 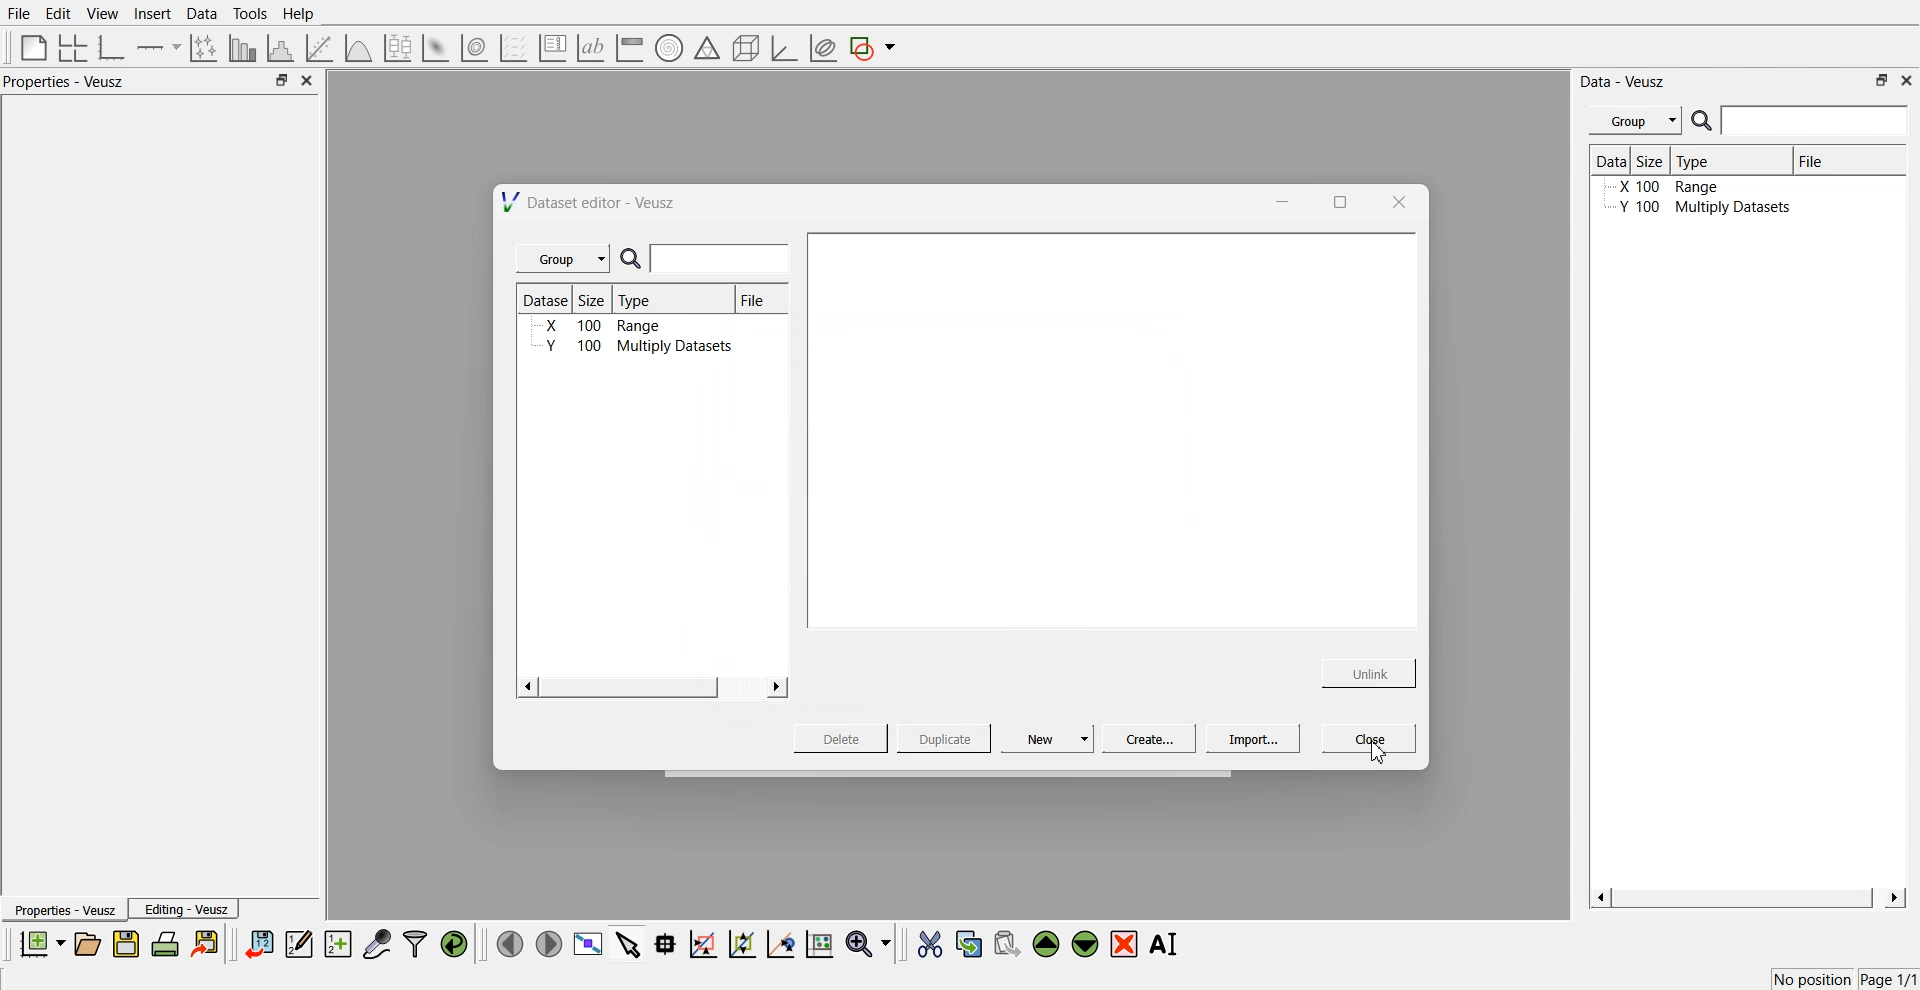 What do you see at coordinates (548, 942) in the screenshot?
I see `move right` at bounding box center [548, 942].